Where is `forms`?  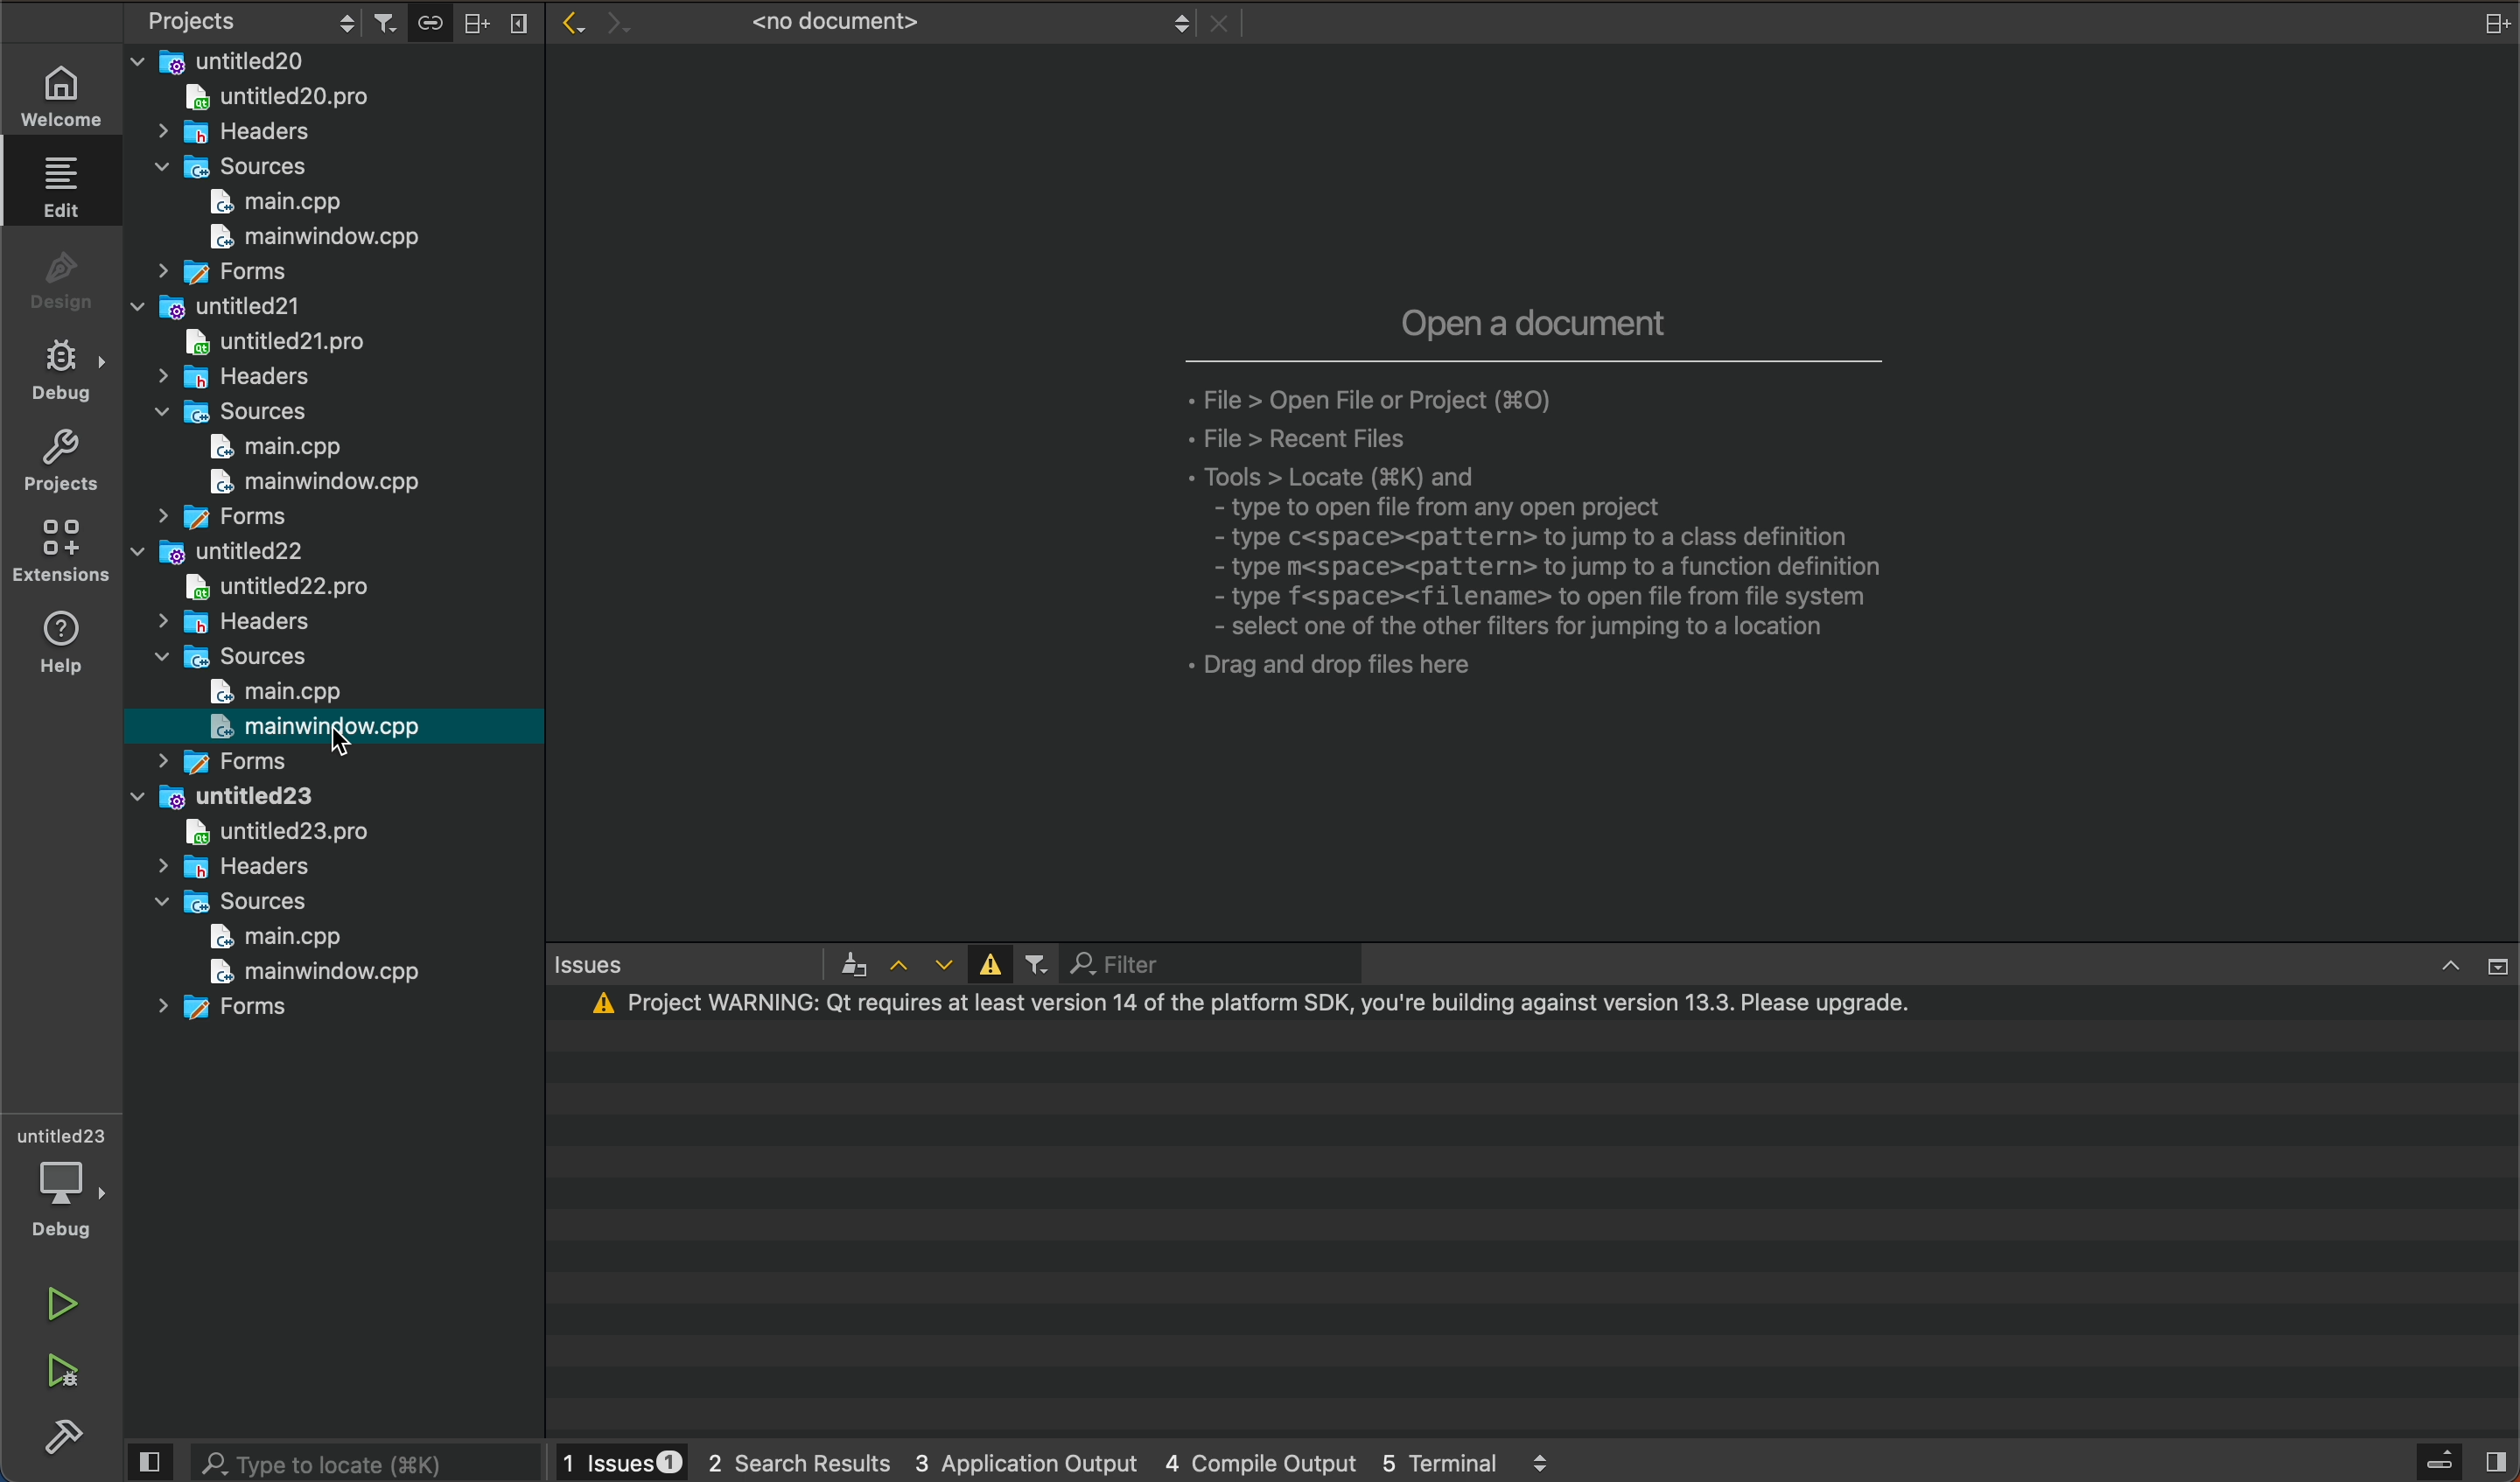
forms is located at coordinates (213, 518).